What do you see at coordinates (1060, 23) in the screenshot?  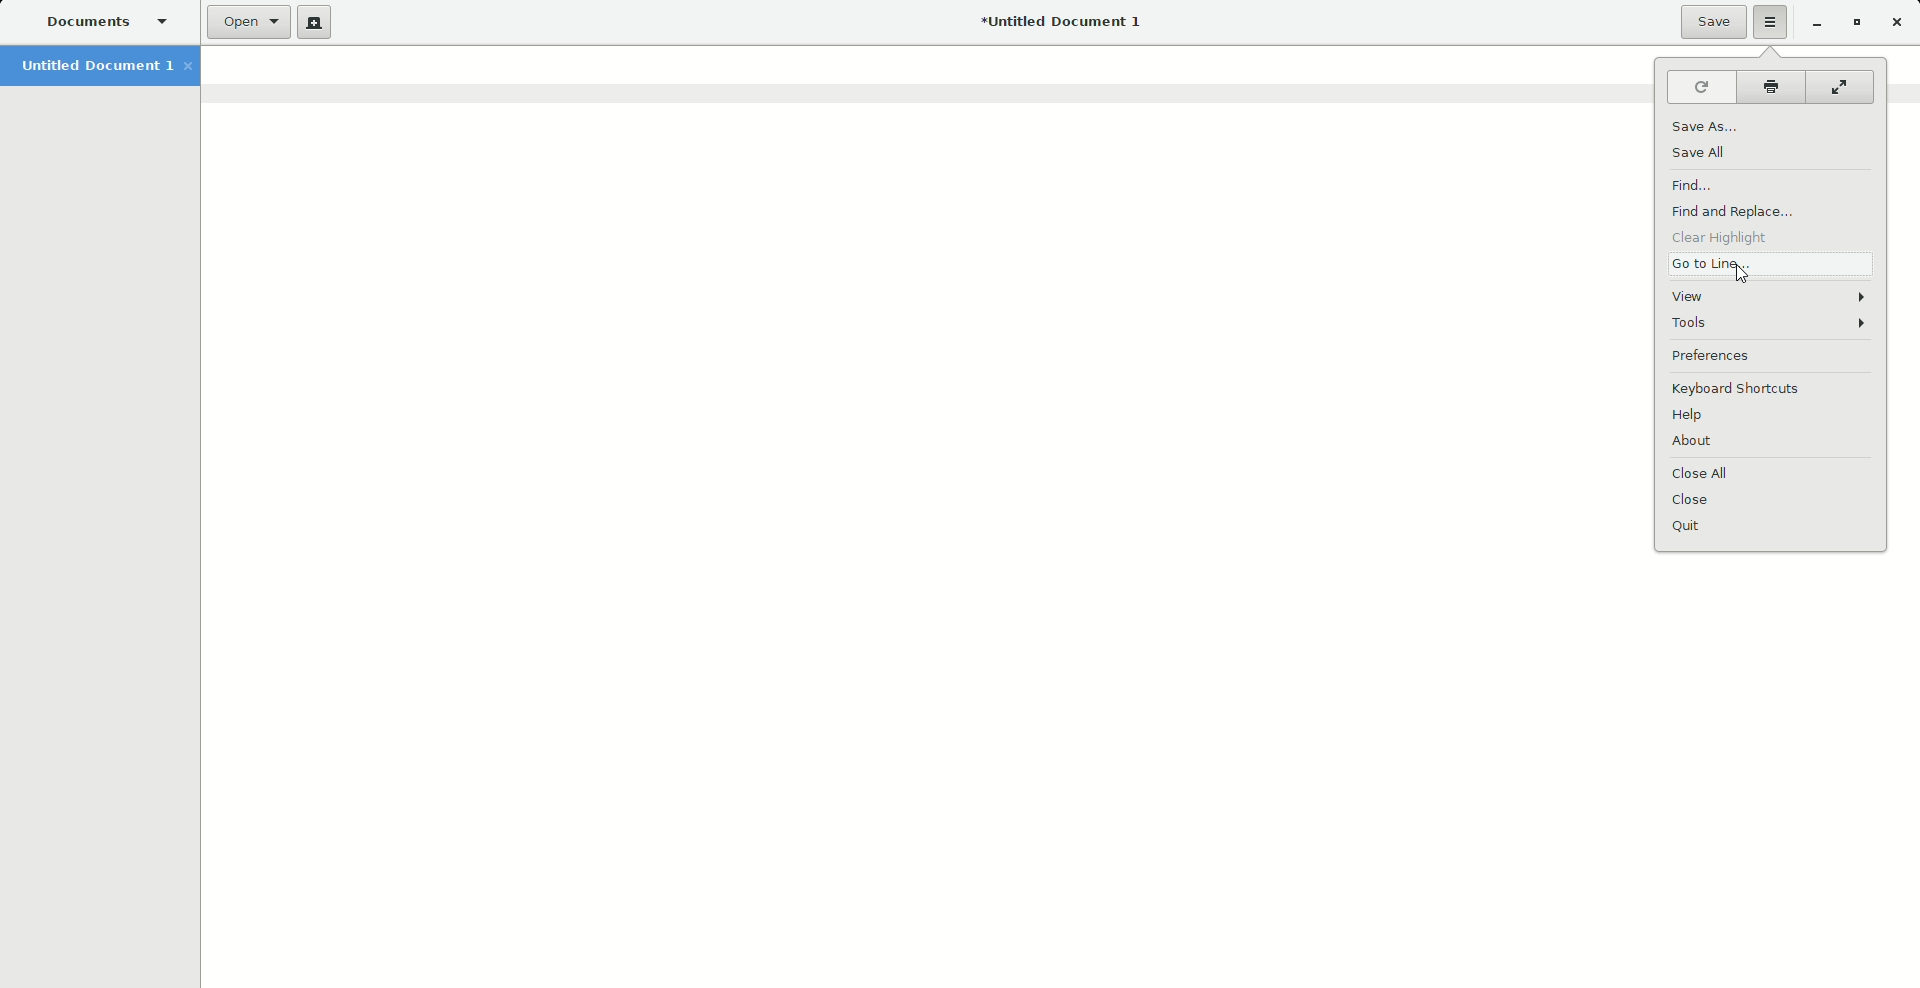 I see `Untitled document` at bounding box center [1060, 23].